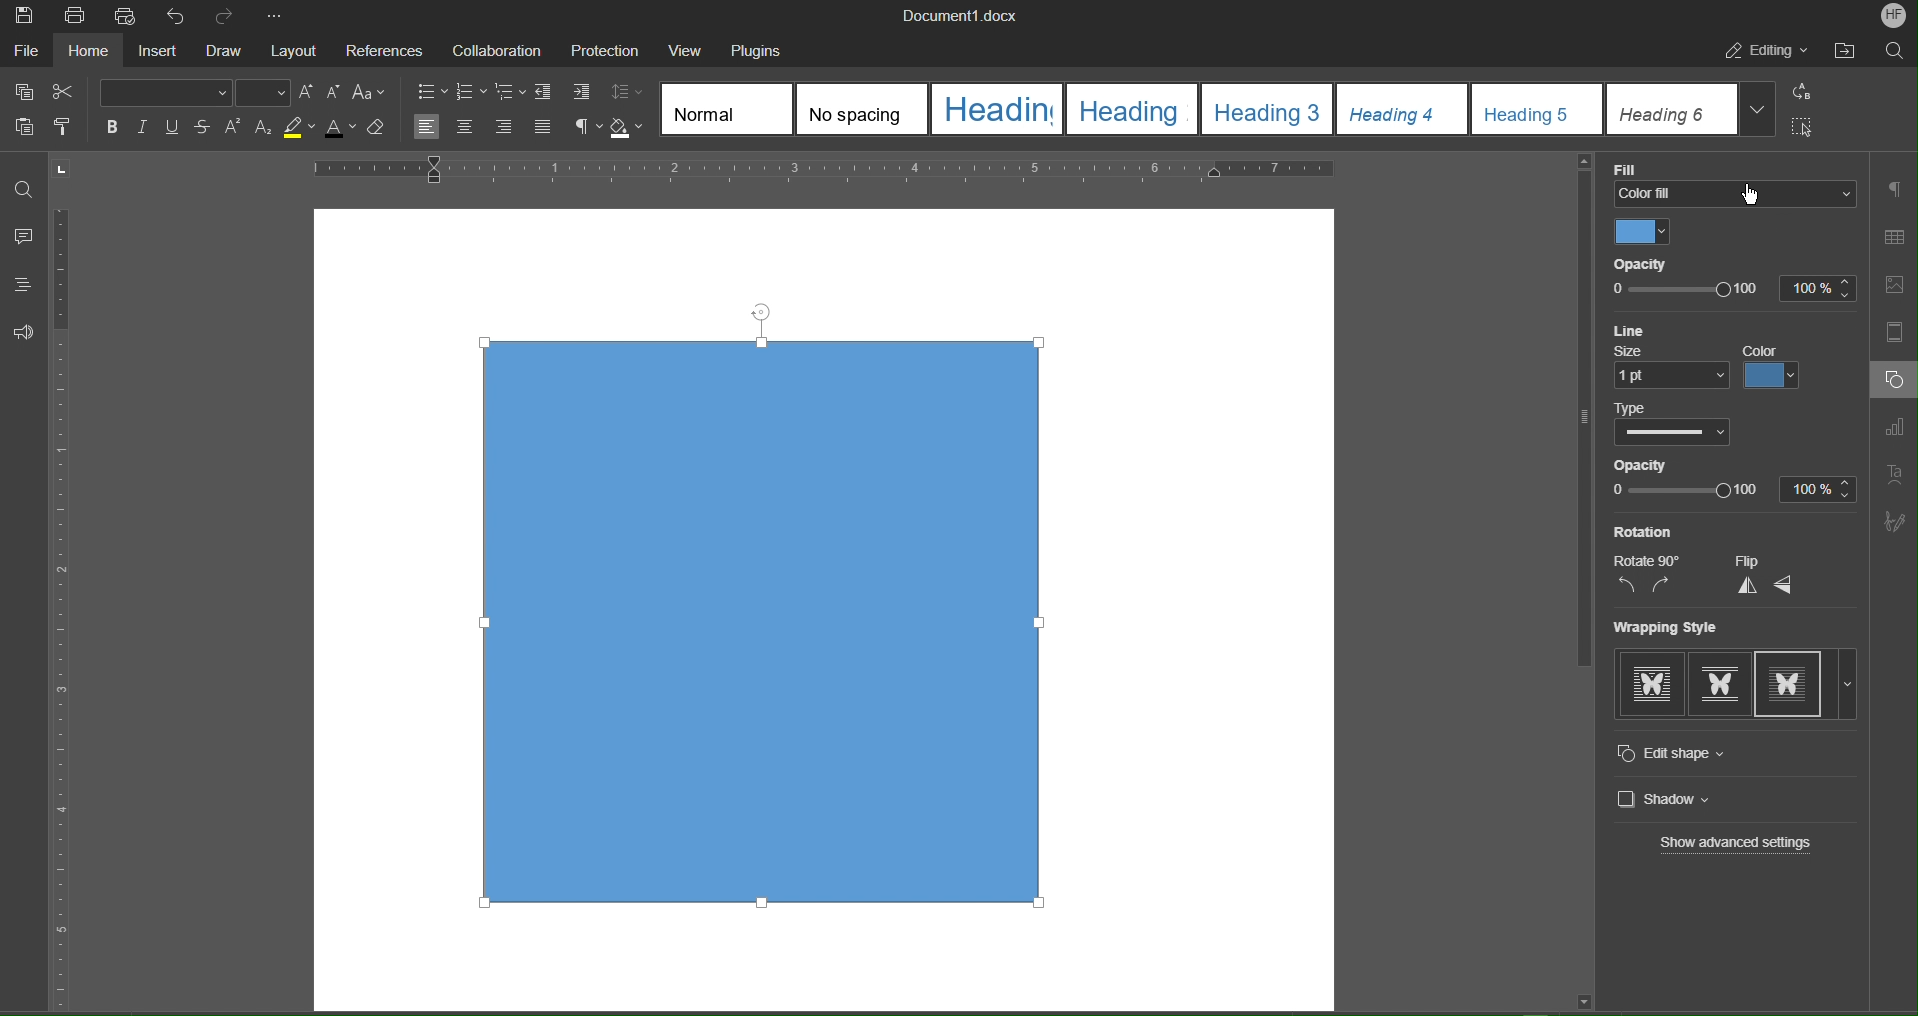 Image resolution: width=1918 pixels, height=1016 pixels. What do you see at coordinates (264, 129) in the screenshot?
I see `Subscript` at bounding box center [264, 129].